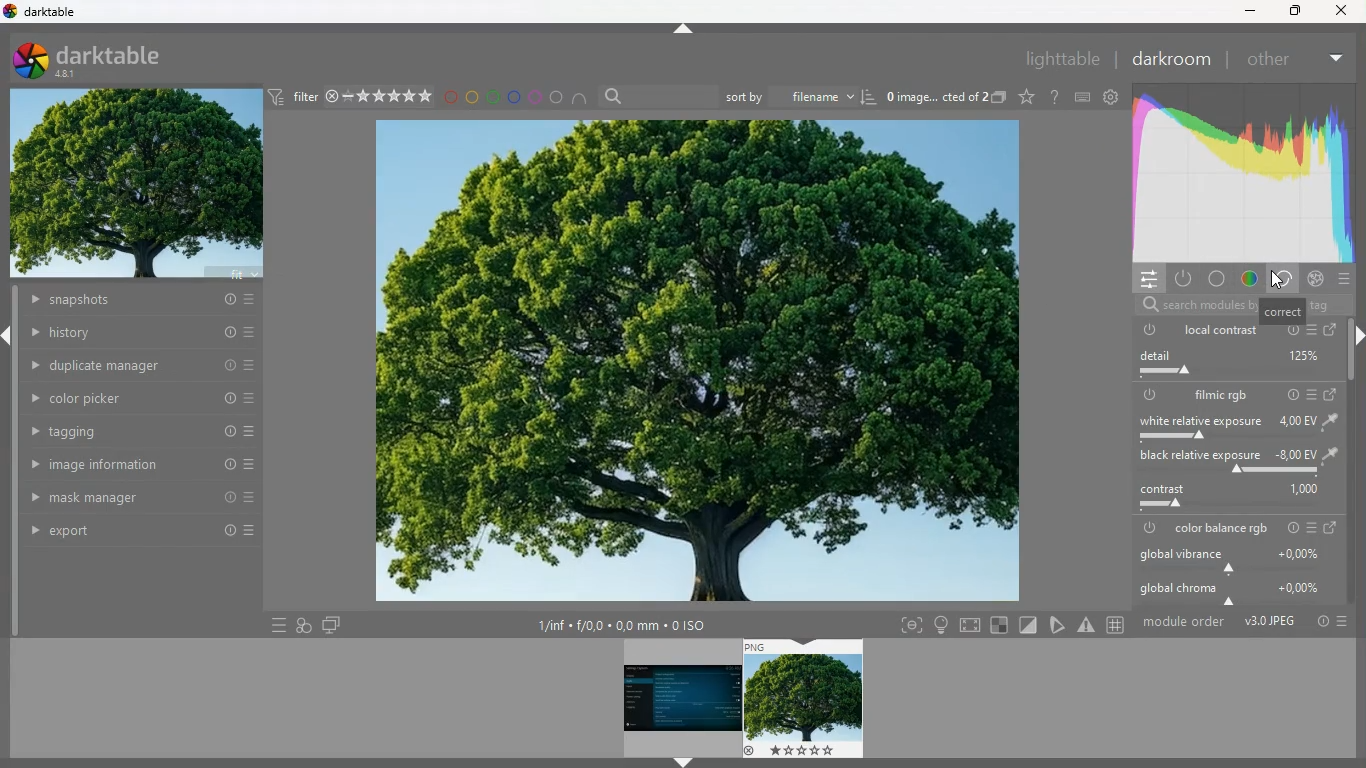 The width and height of the screenshot is (1366, 768). Describe the element at coordinates (138, 186) in the screenshot. I see `image` at that location.